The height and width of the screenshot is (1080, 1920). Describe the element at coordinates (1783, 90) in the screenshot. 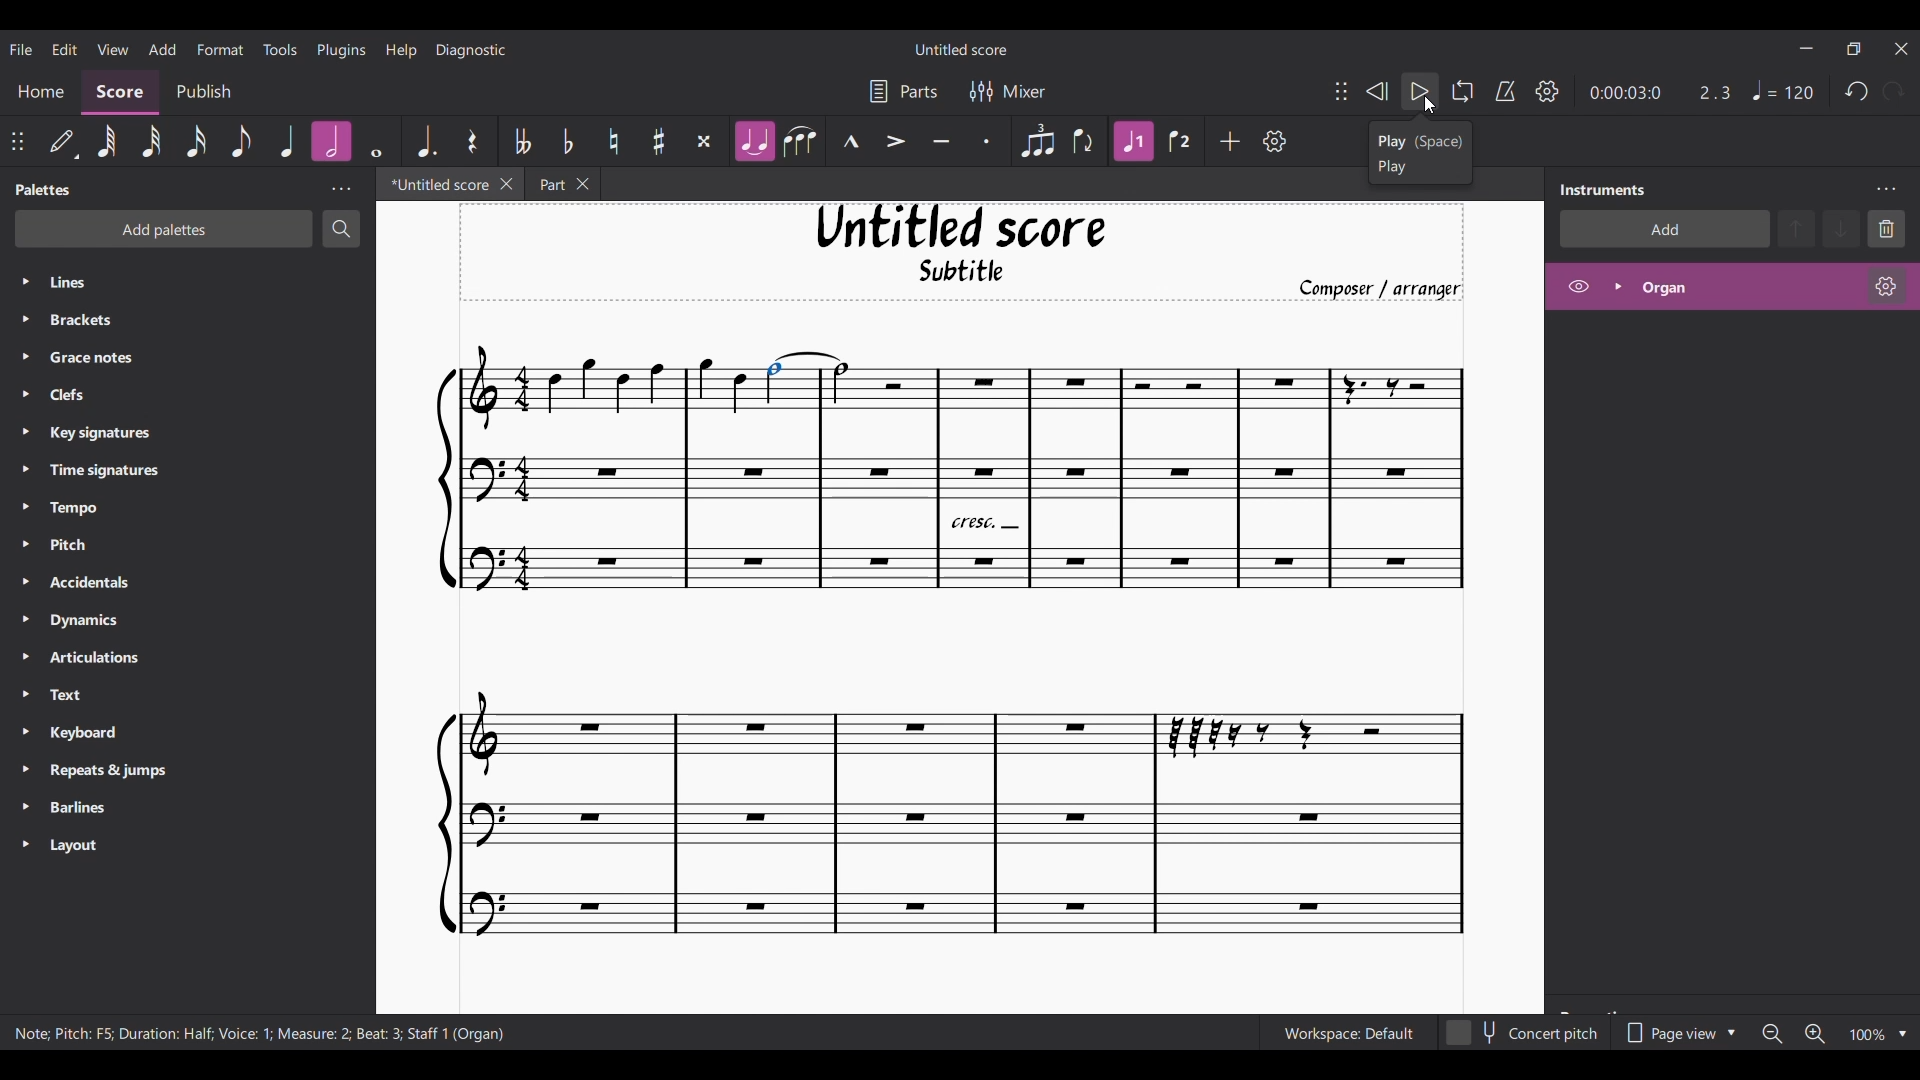

I see `Tempo` at that location.